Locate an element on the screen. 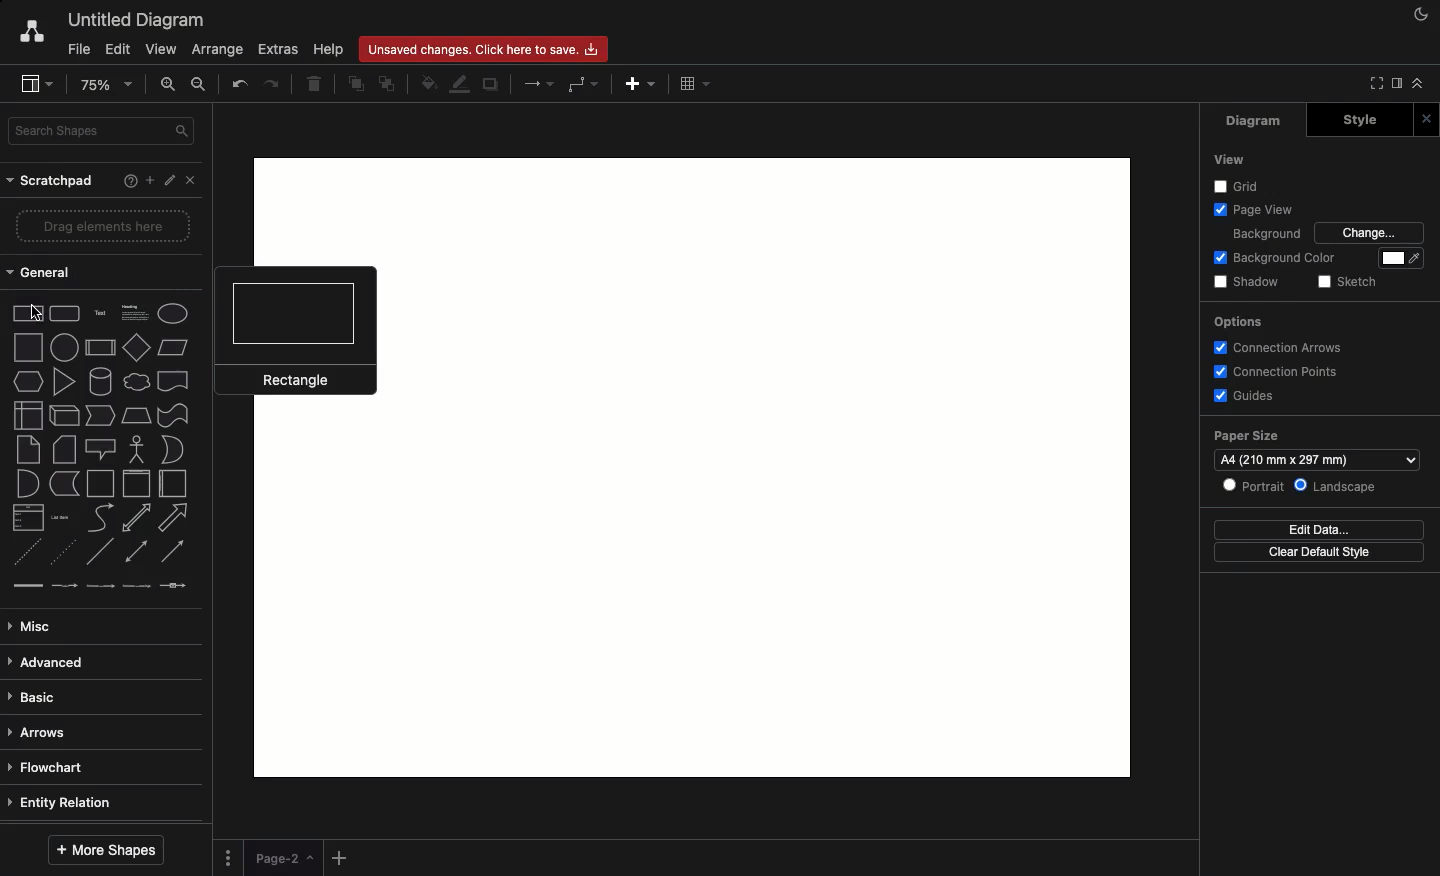  View is located at coordinates (163, 49).